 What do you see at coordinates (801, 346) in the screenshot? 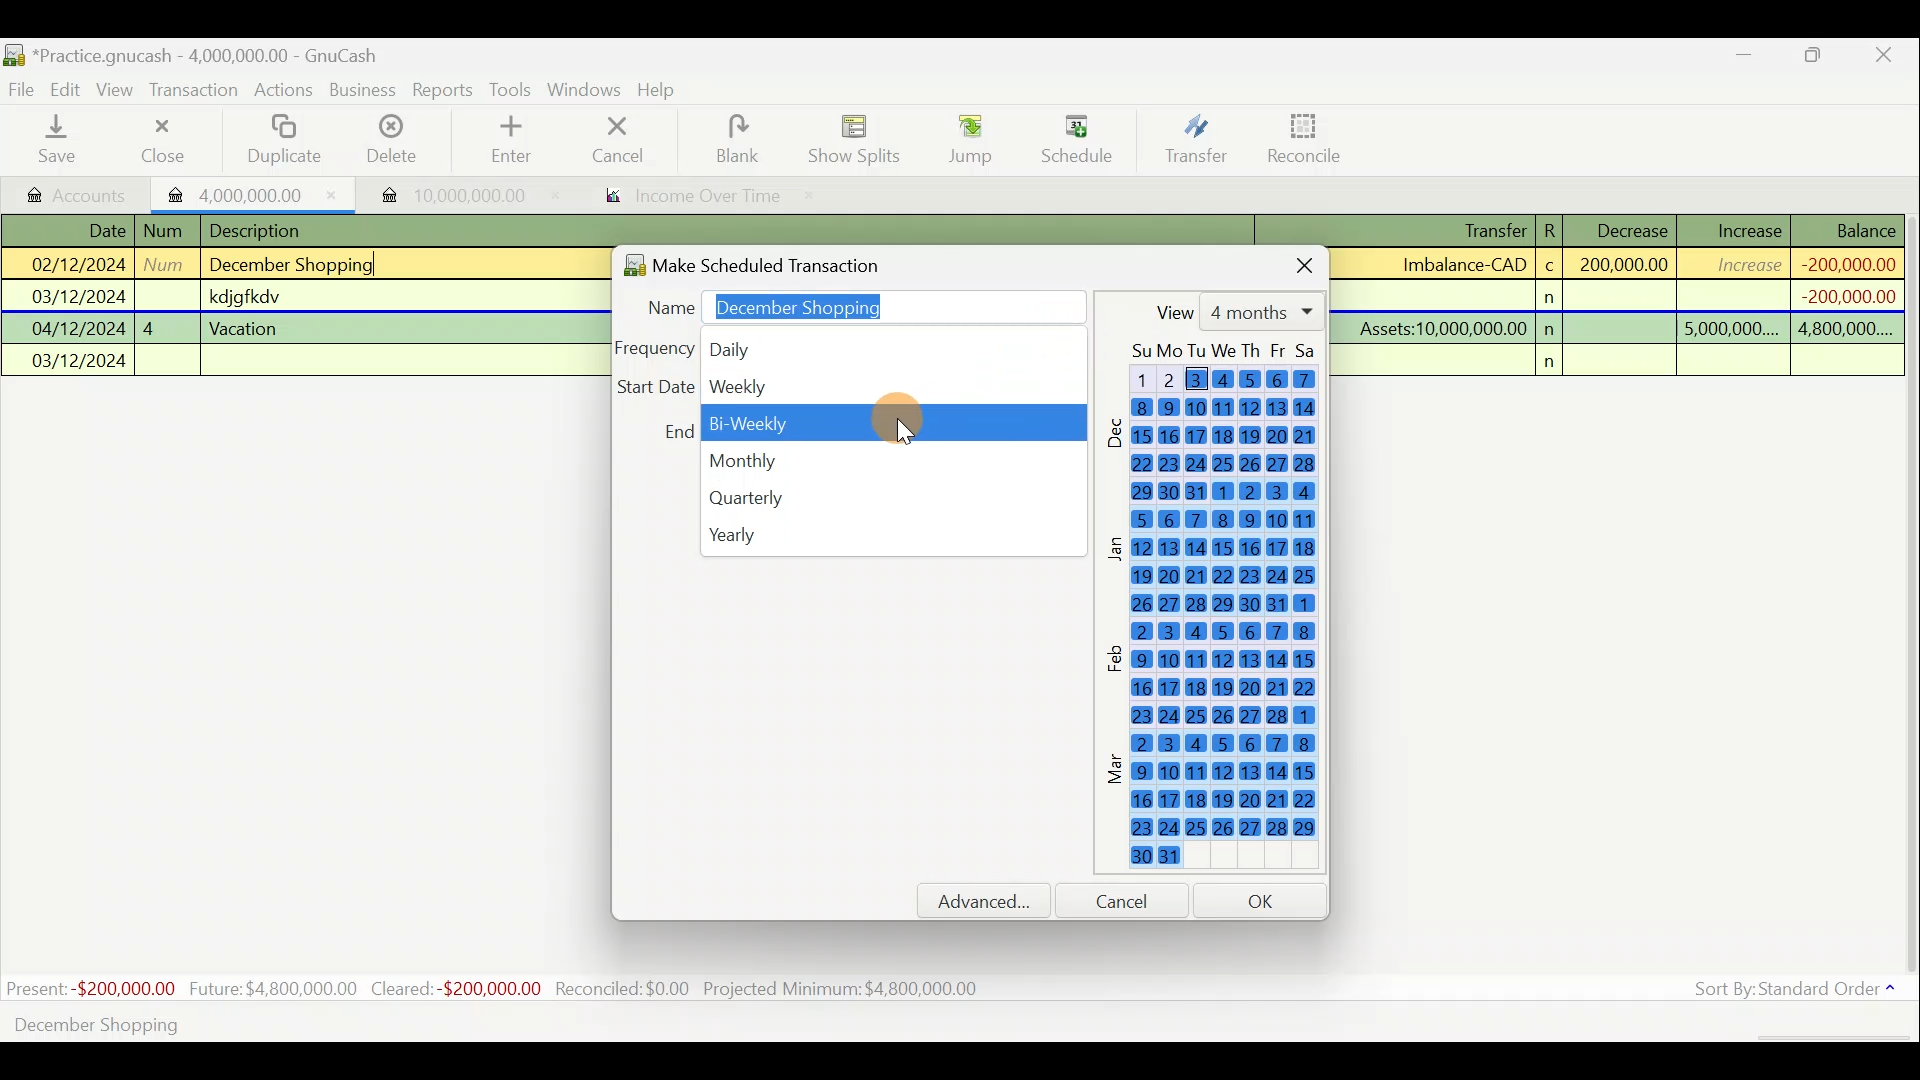
I see `Daily` at bounding box center [801, 346].